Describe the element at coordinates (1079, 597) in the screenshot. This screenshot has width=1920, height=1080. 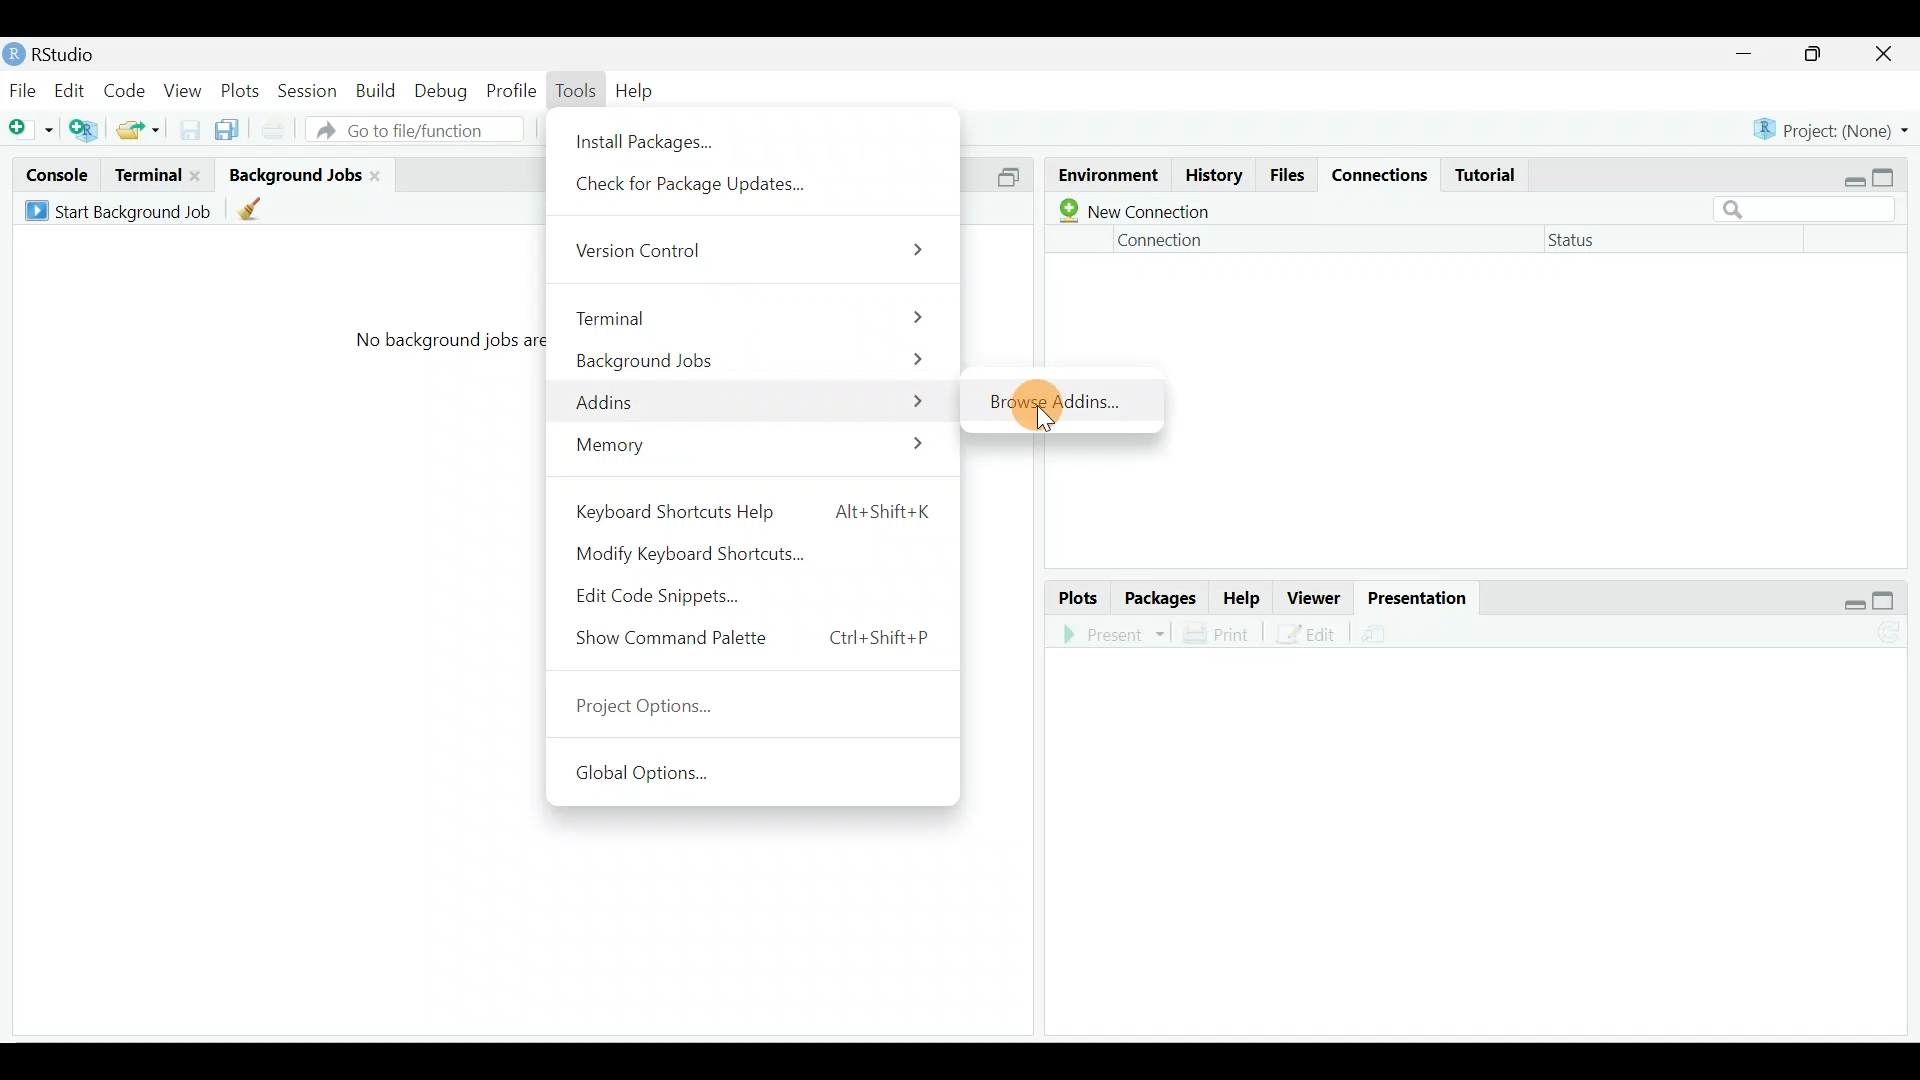
I see `Plots` at that location.